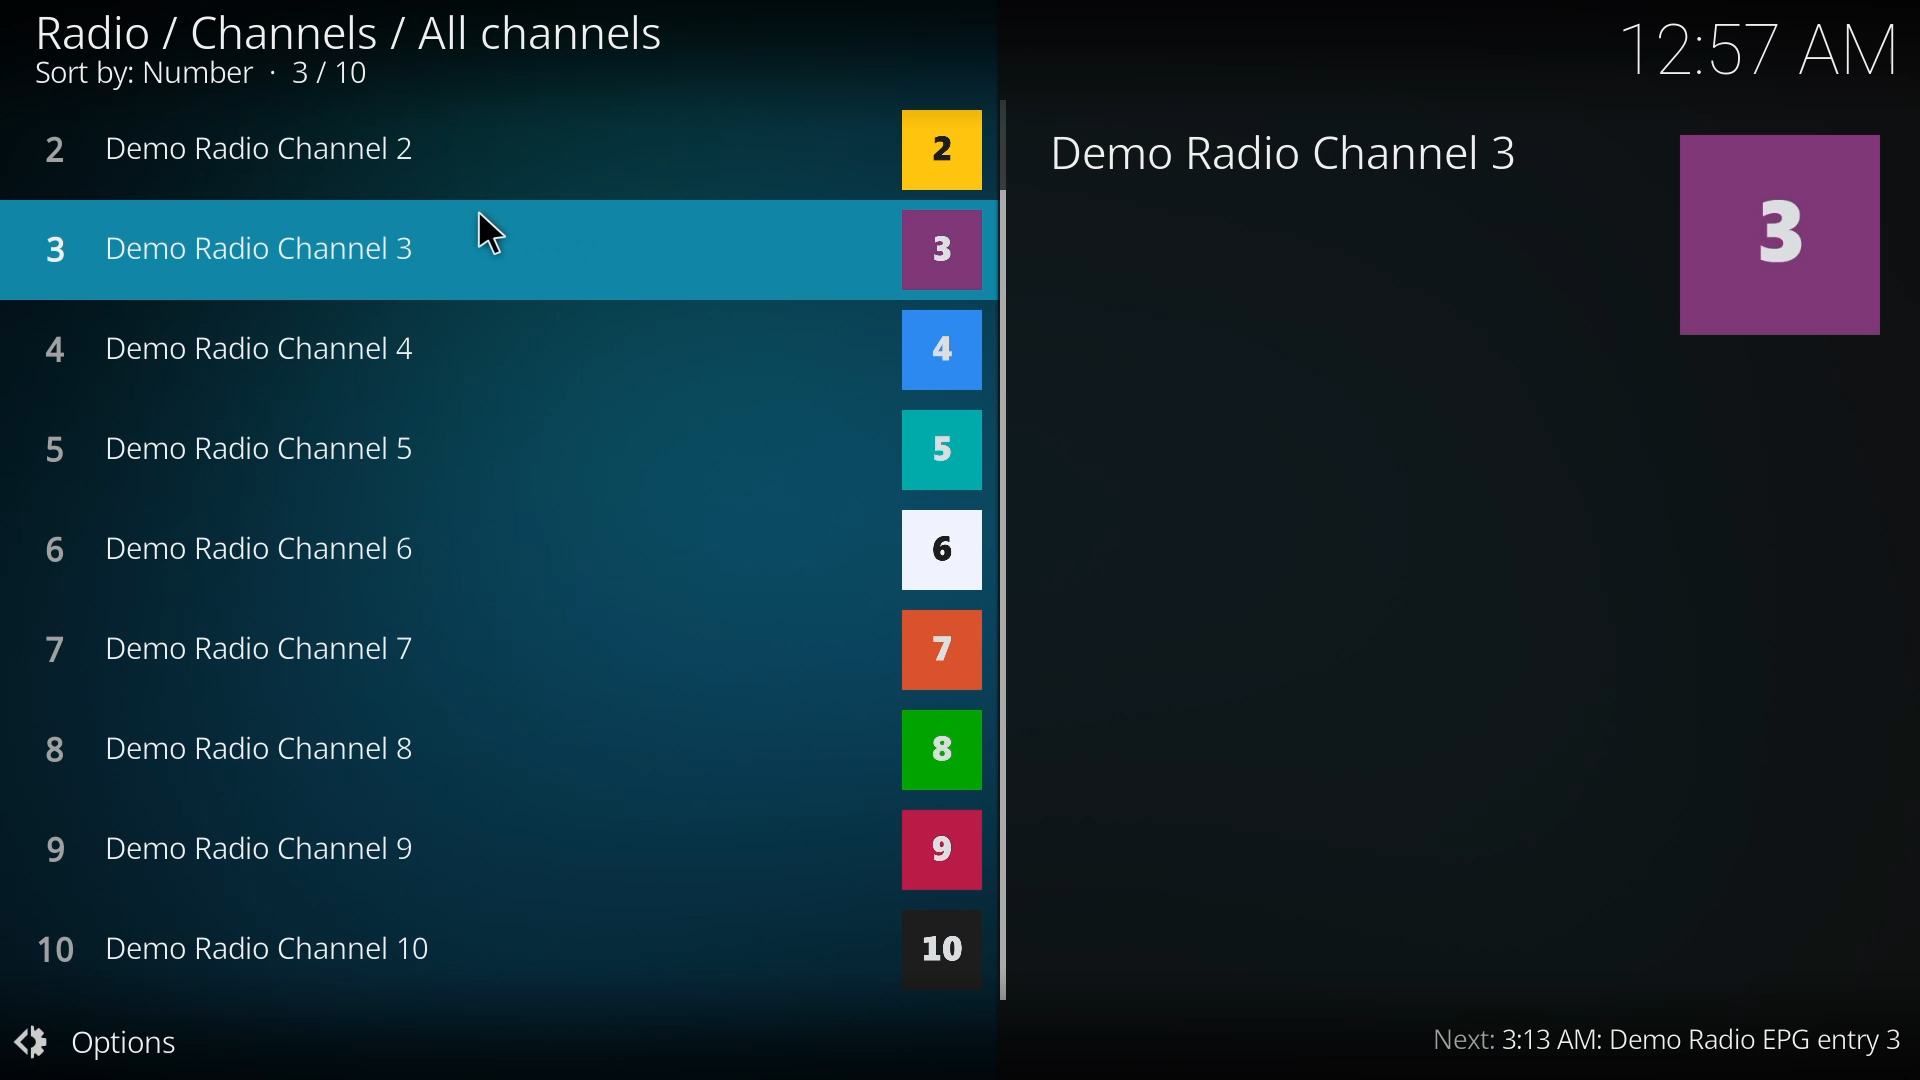 The image size is (1920, 1080). Describe the element at coordinates (238, 649) in the screenshot. I see `7 Demo Radio Channel 7` at that location.